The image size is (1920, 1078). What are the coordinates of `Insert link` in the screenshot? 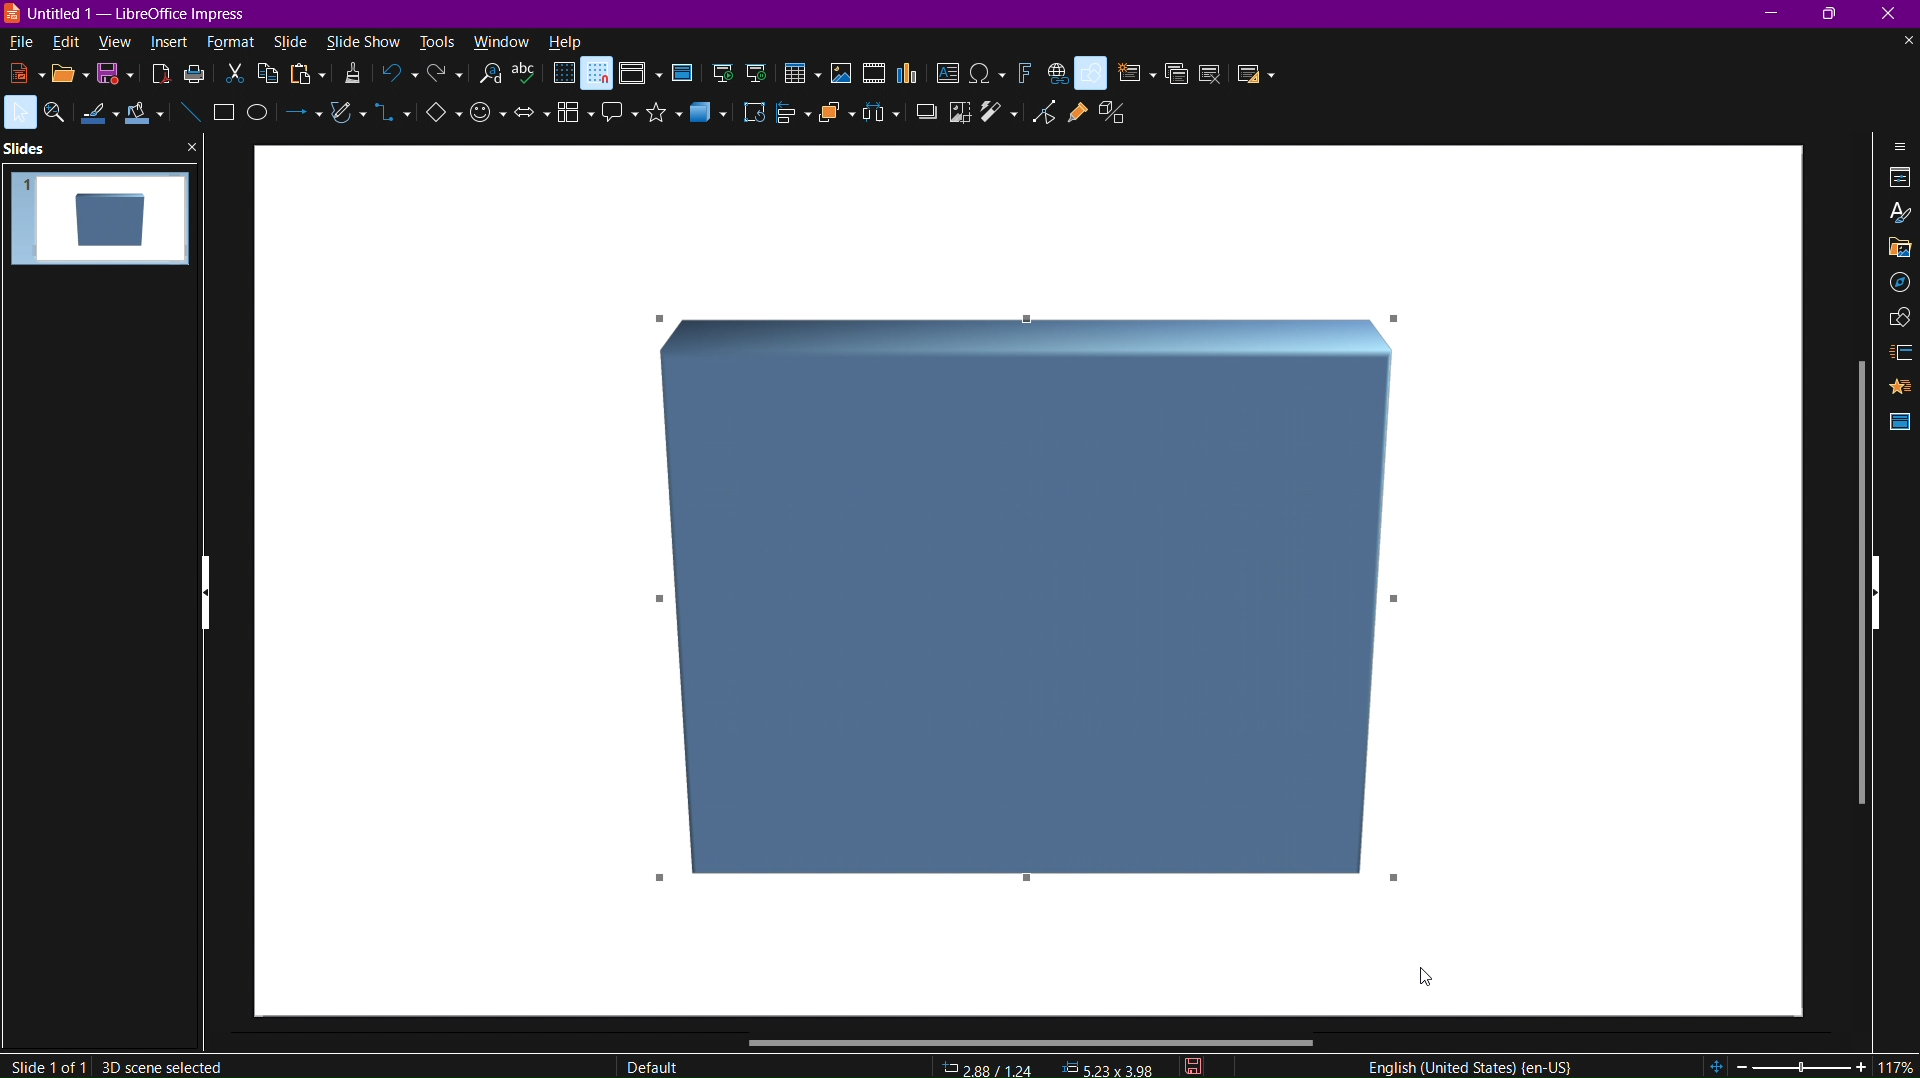 It's located at (1057, 74).